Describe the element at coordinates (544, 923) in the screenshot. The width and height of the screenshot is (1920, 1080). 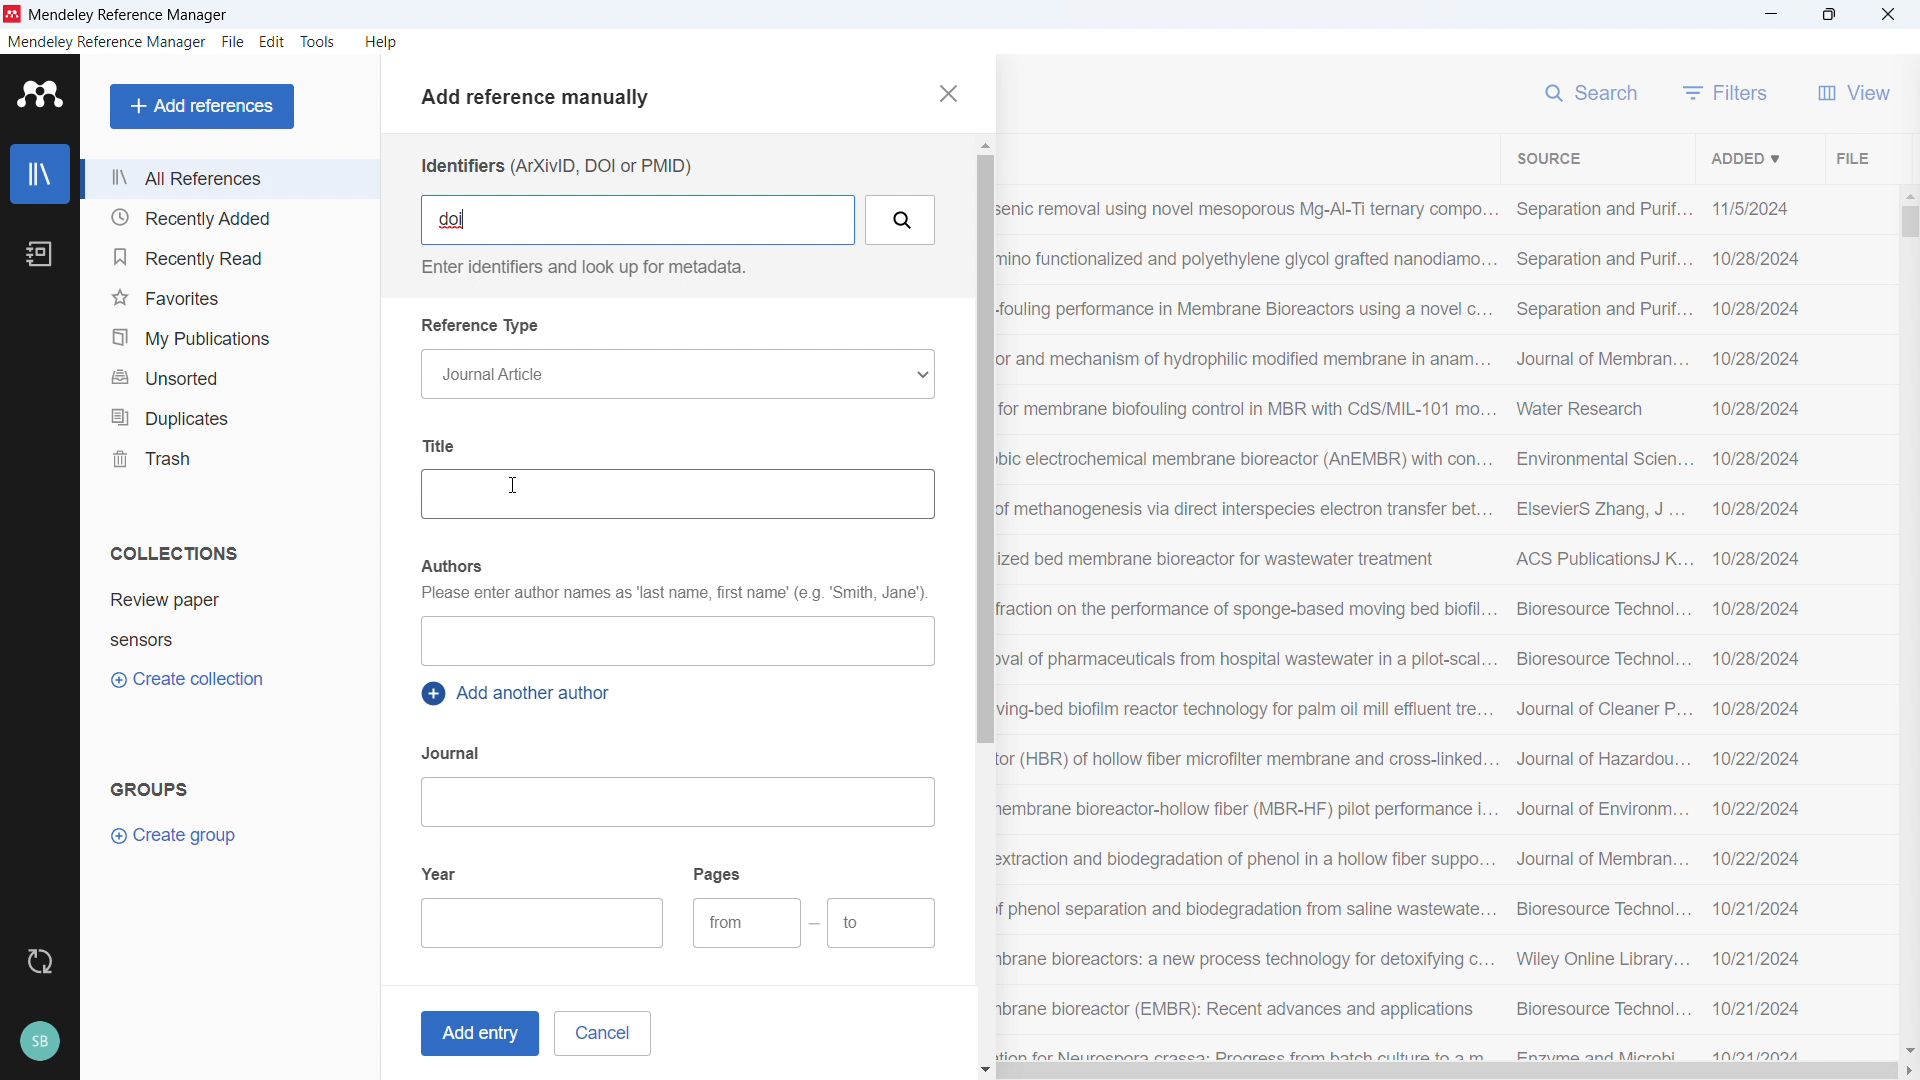
I see `Add year of publication ` at that location.